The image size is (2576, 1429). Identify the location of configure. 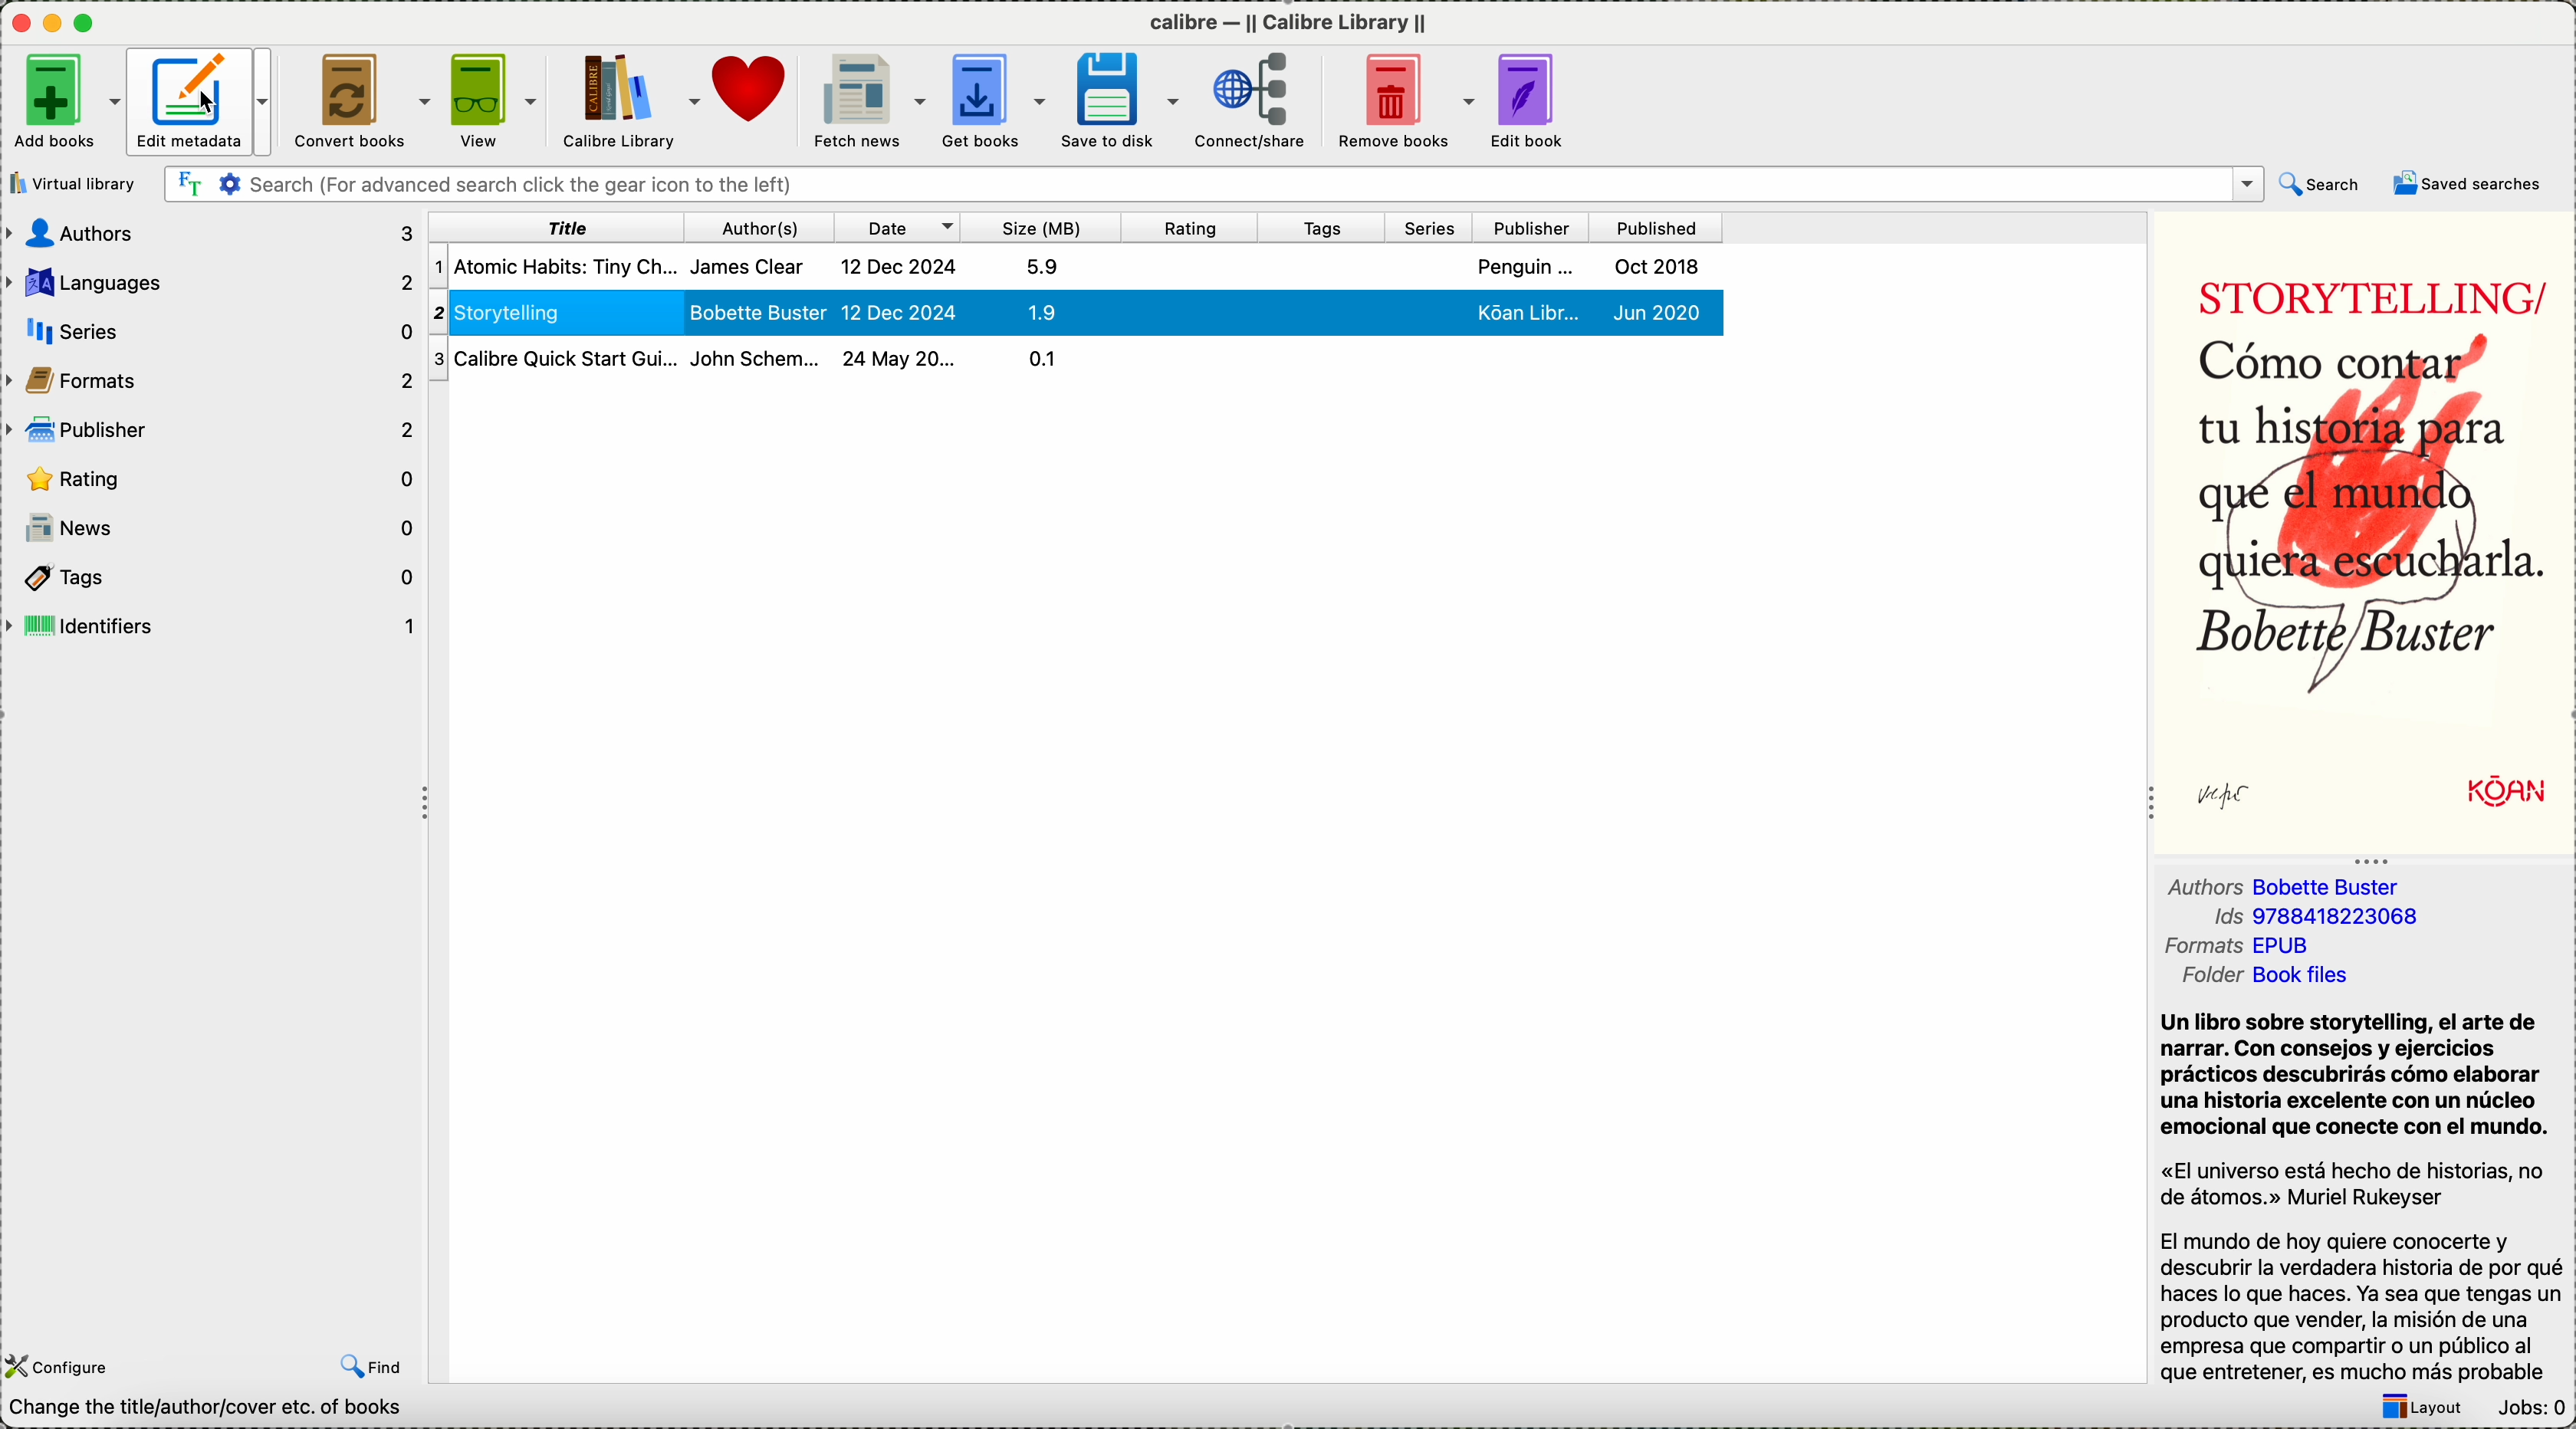
(61, 1367).